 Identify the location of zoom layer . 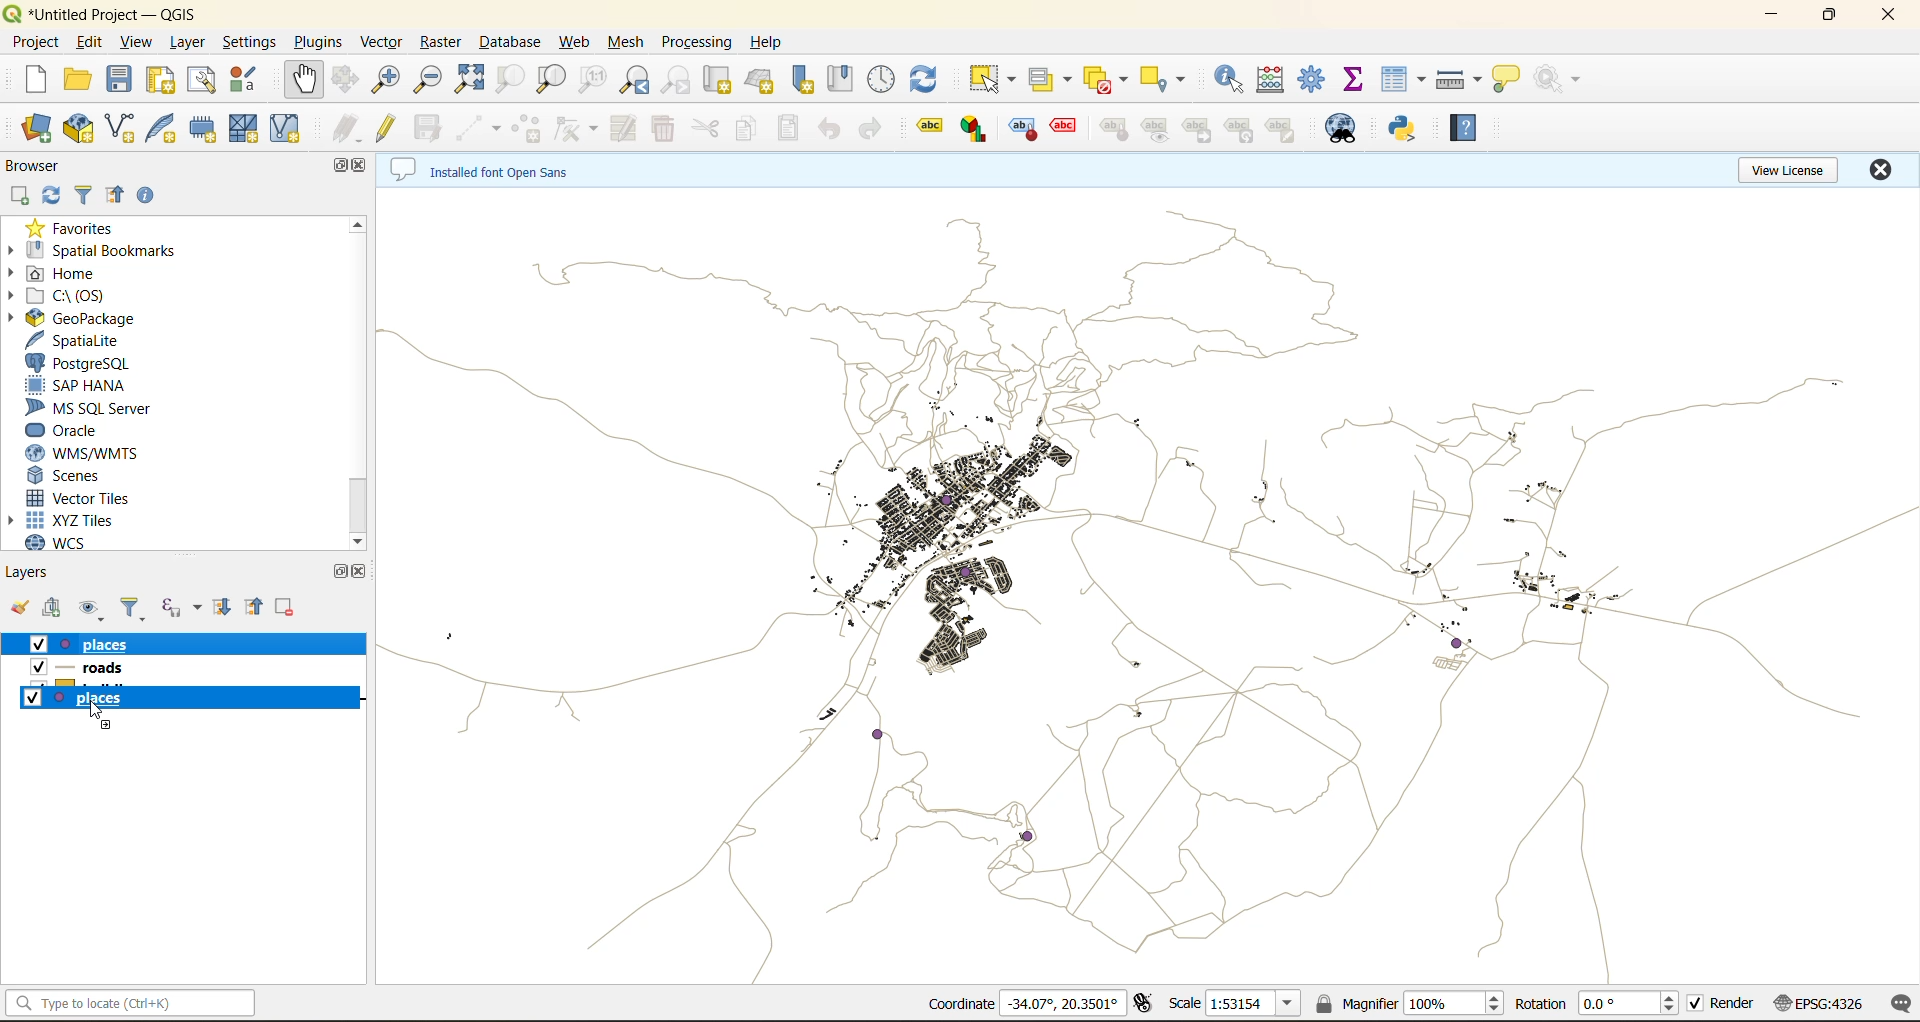
(551, 80).